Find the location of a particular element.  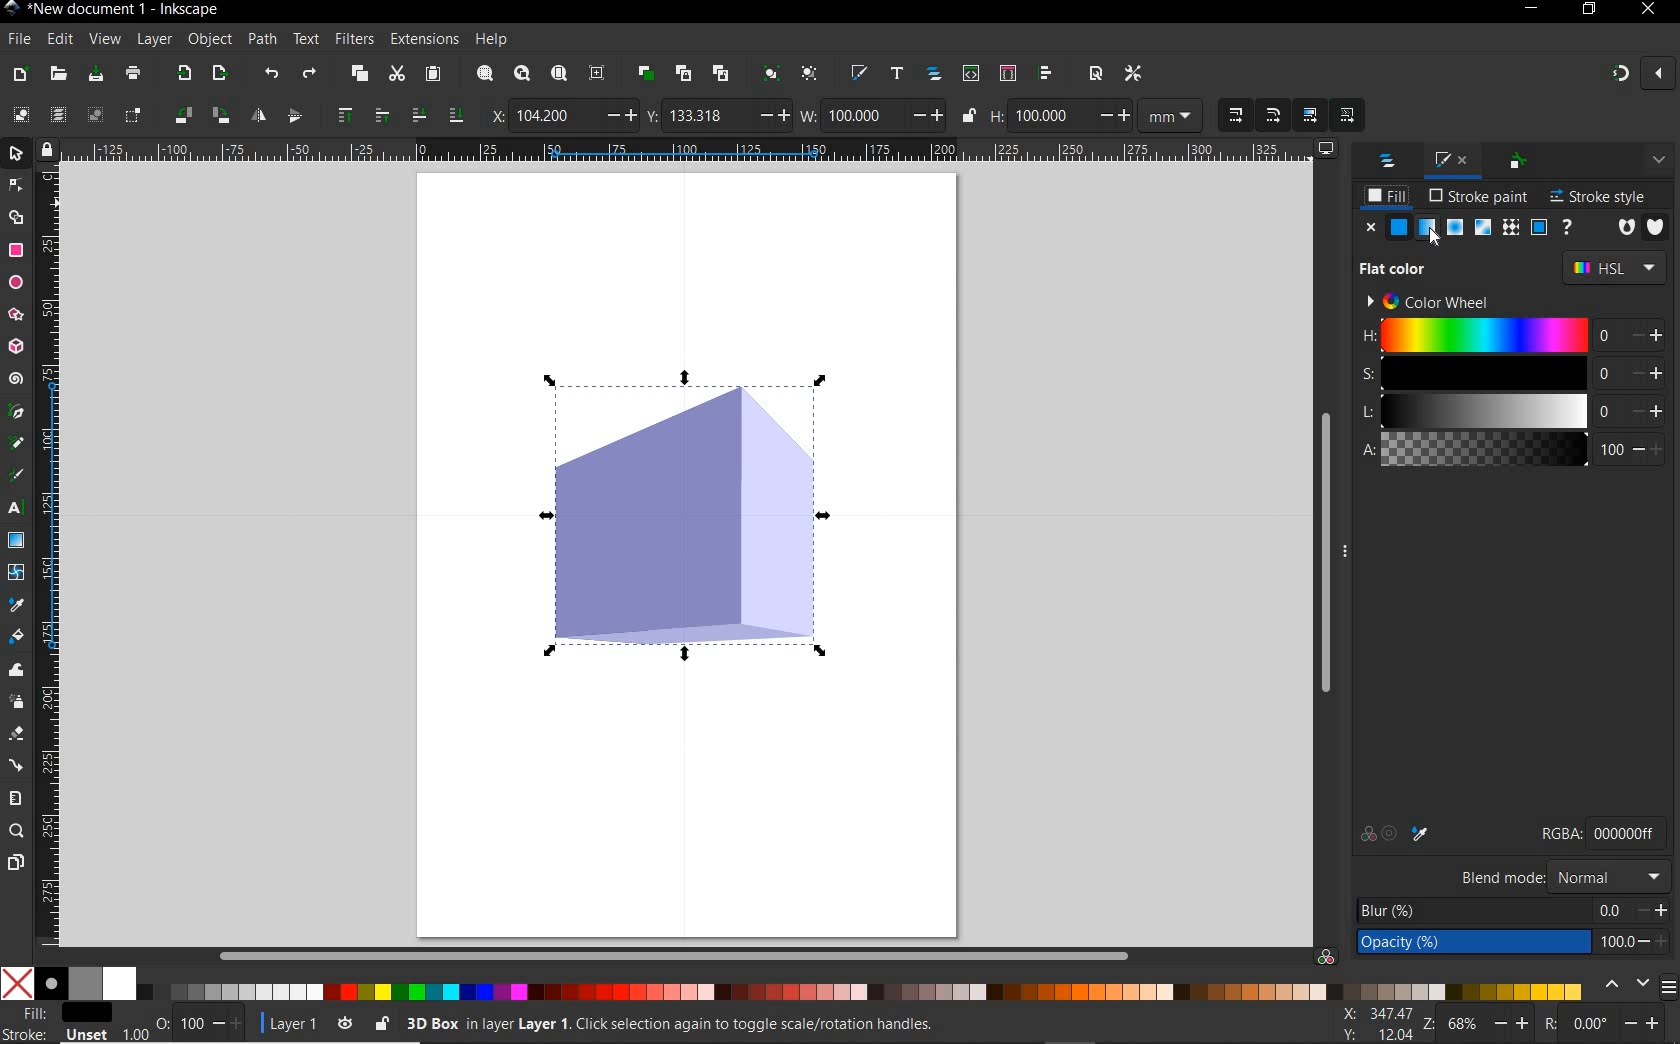

SPRAY TOOL is located at coordinates (17, 702).